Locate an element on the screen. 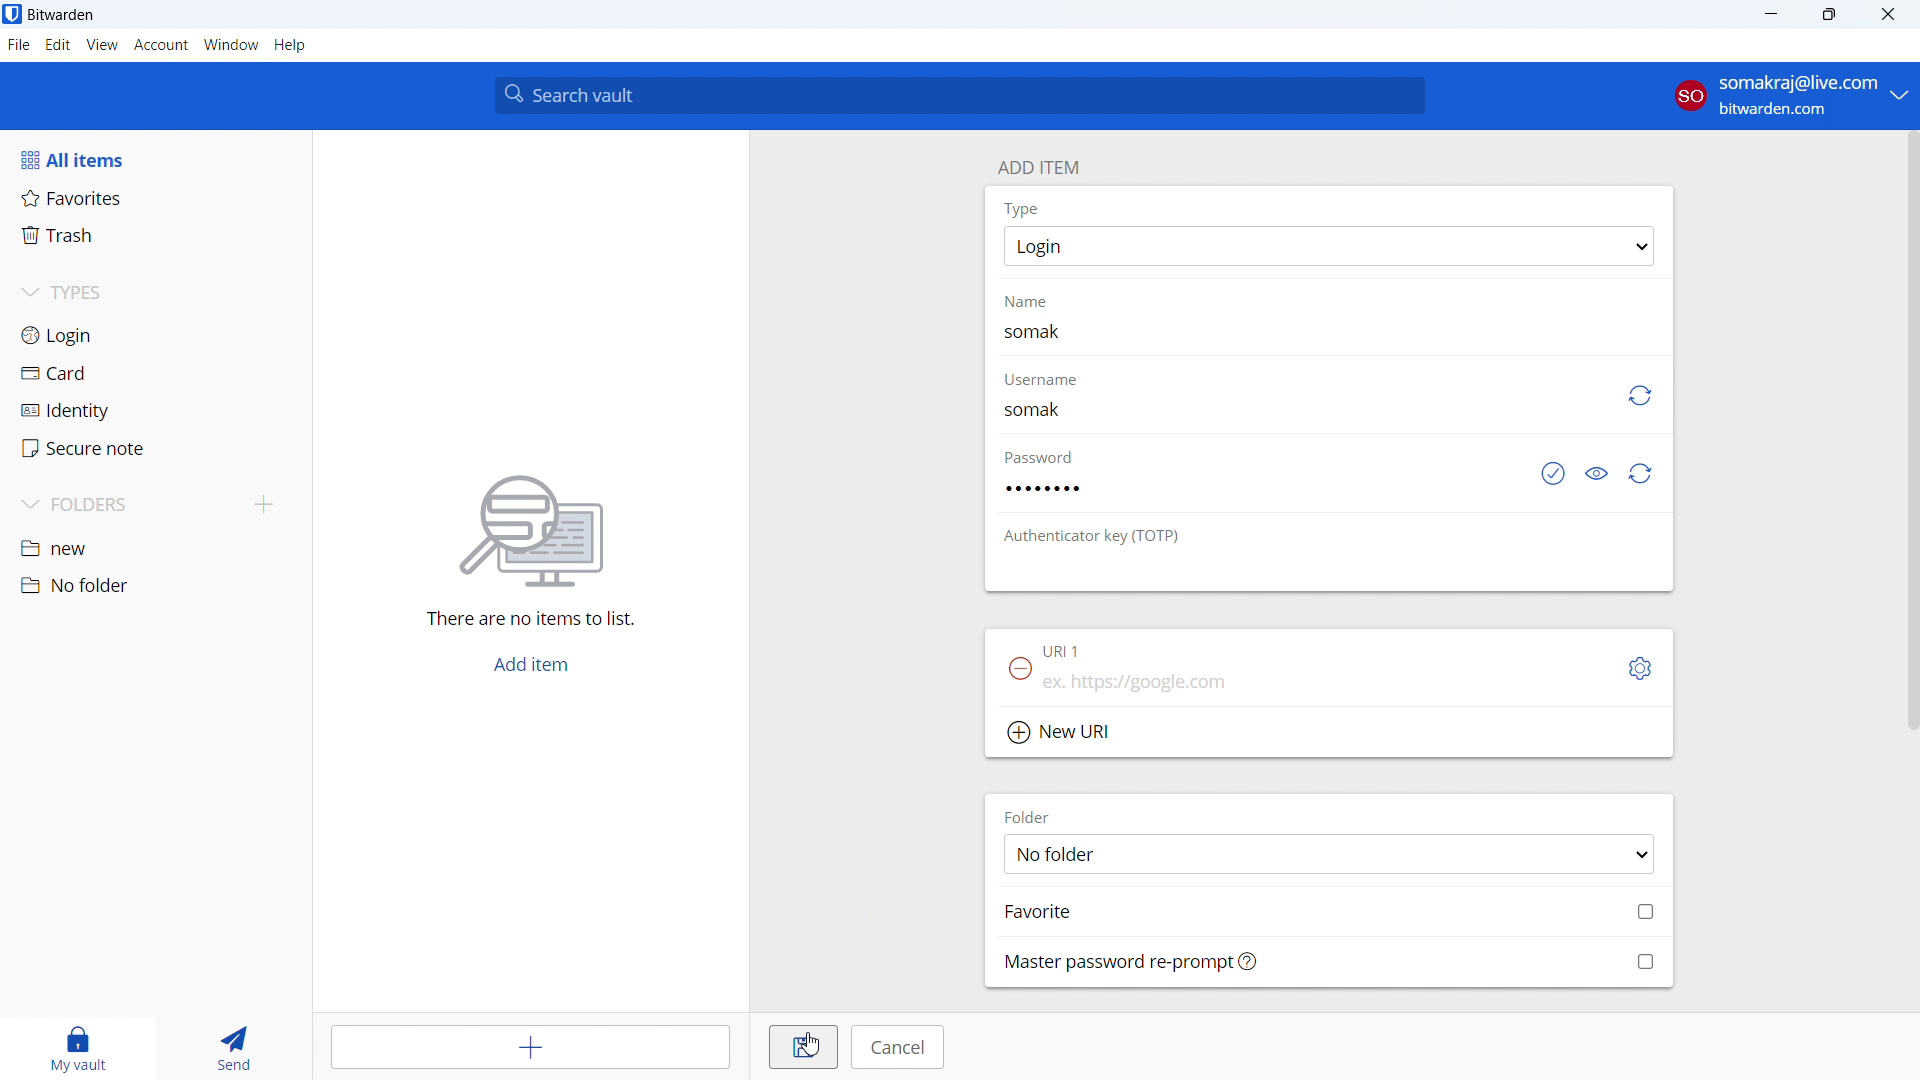 Image resolution: width=1920 pixels, height=1080 pixels. login is located at coordinates (155, 335).